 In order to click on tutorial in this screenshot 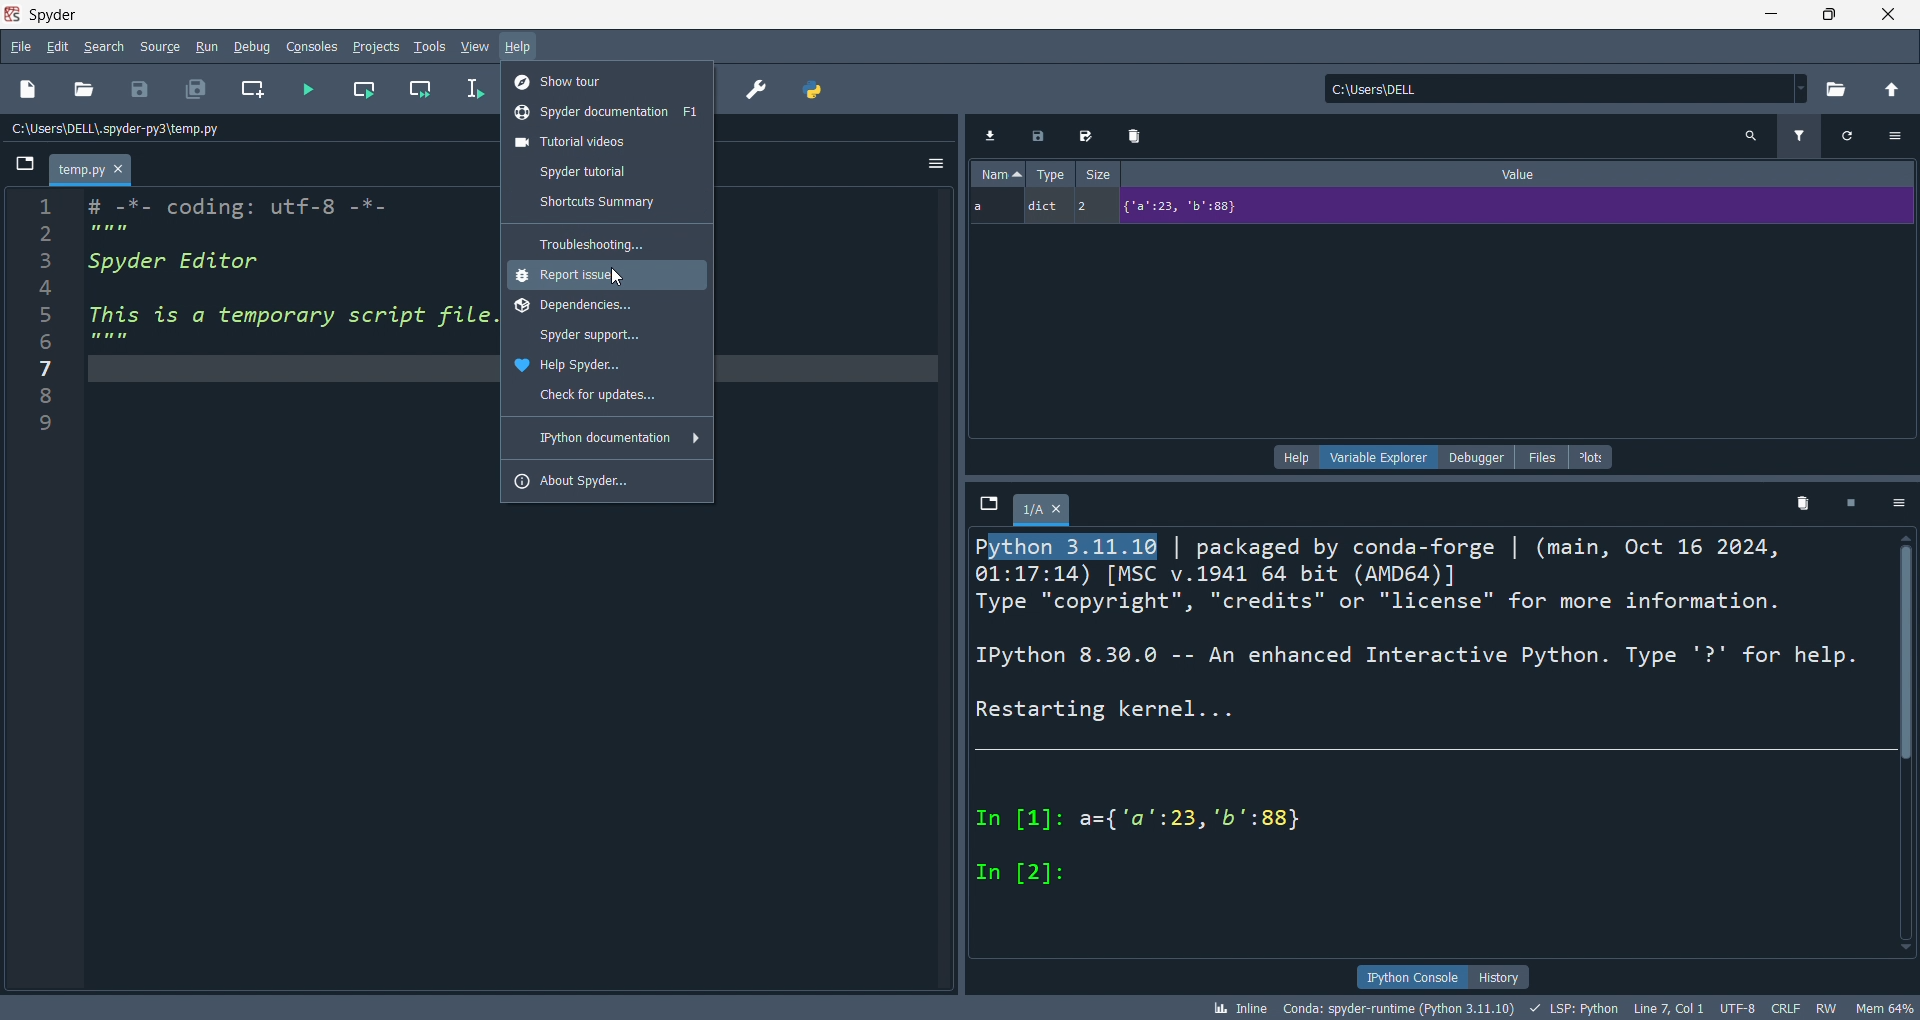, I will do `click(607, 172)`.